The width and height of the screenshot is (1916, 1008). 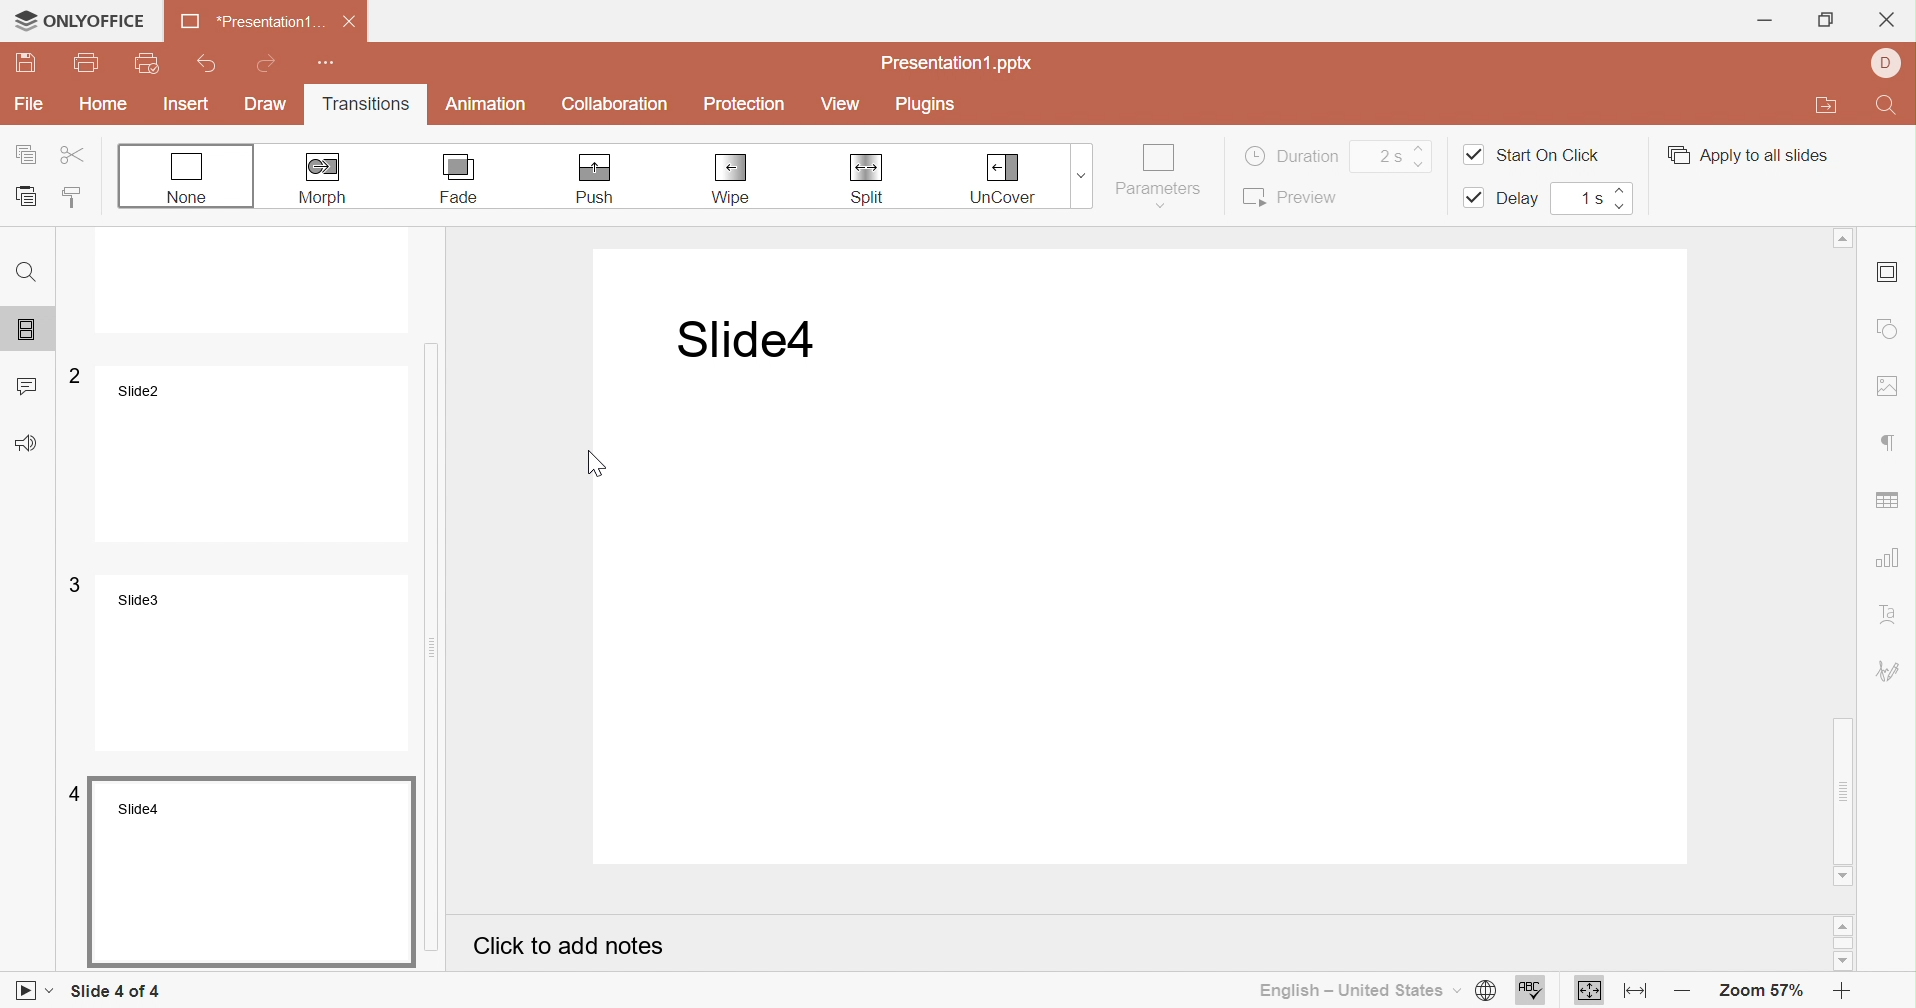 I want to click on Undo, so click(x=205, y=65).